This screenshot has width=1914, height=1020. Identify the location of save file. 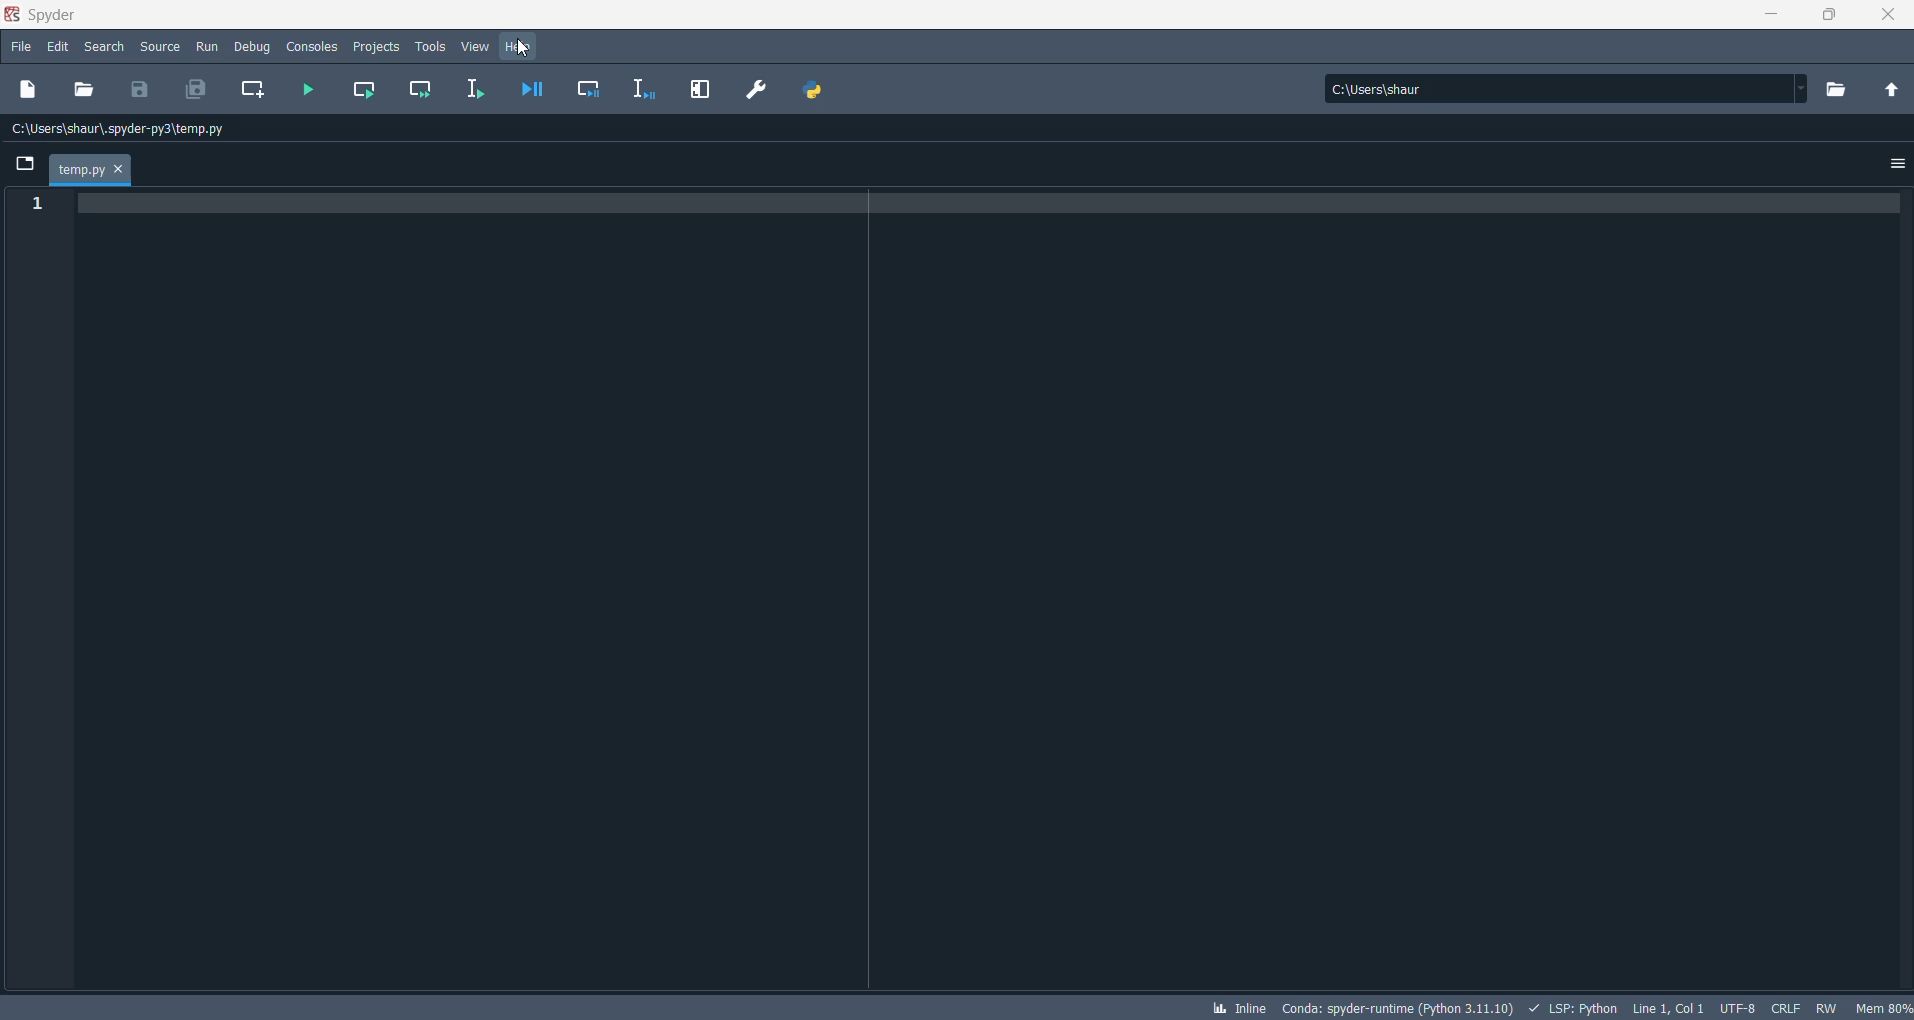
(138, 89).